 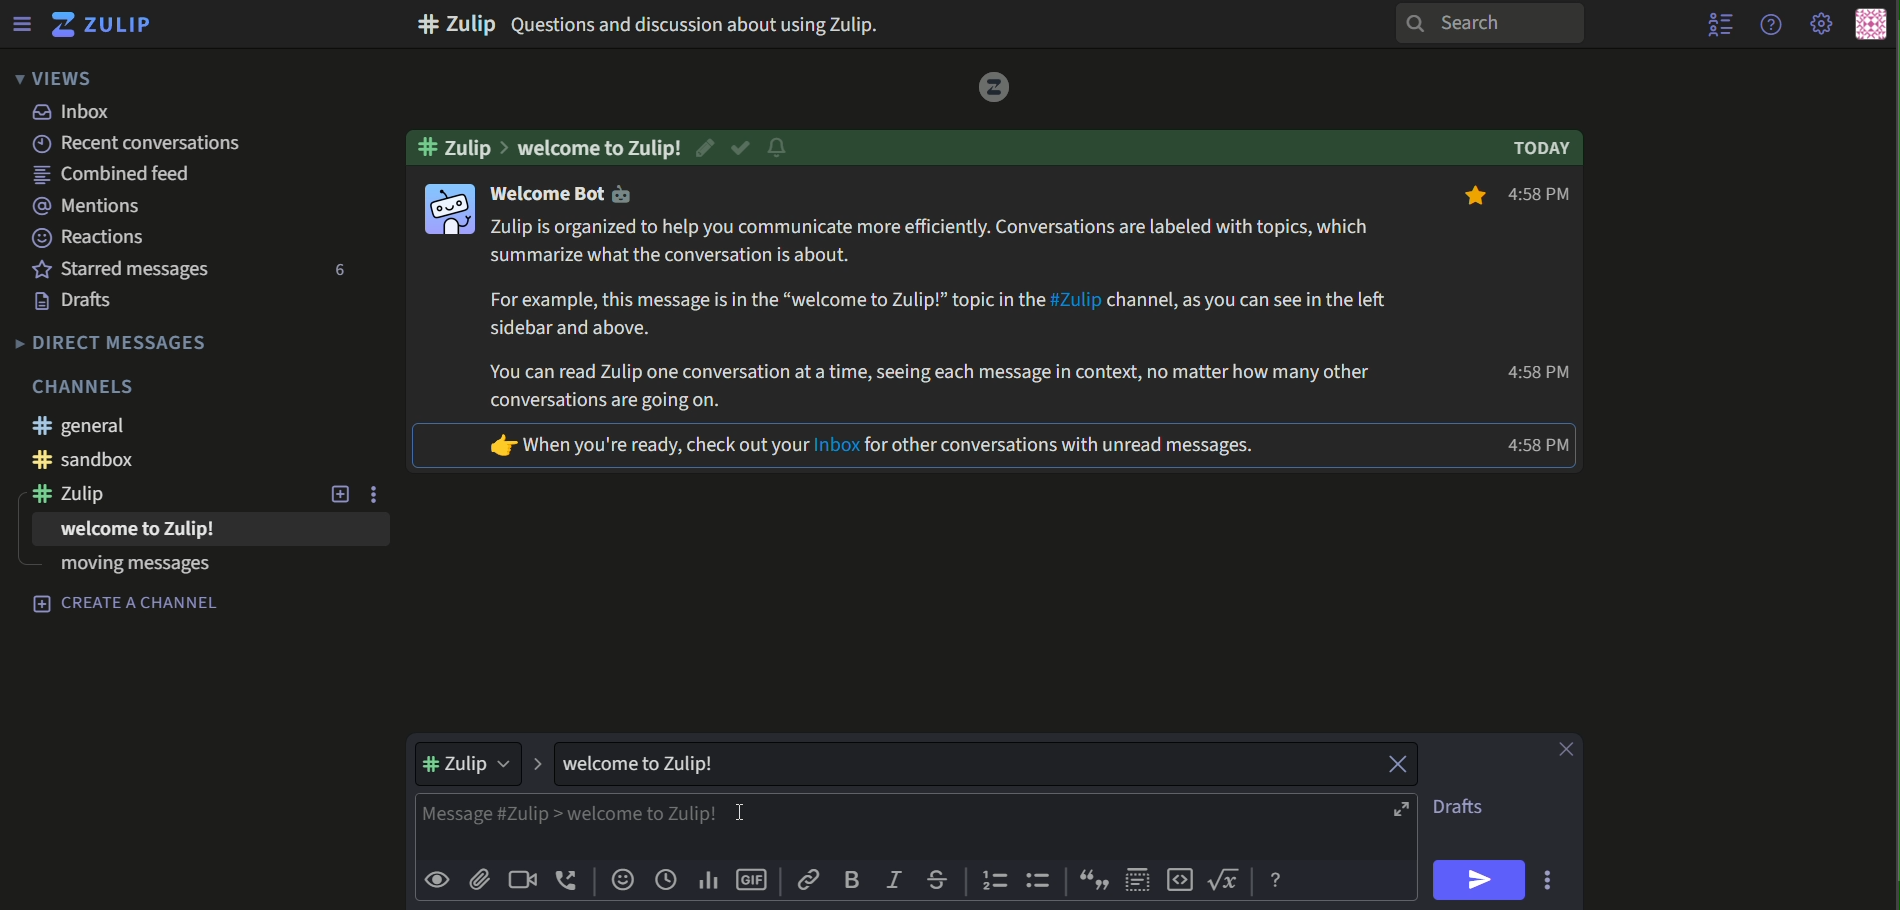 What do you see at coordinates (81, 302) in the screenshot?
I see `text` at bounding box center [81, 302].